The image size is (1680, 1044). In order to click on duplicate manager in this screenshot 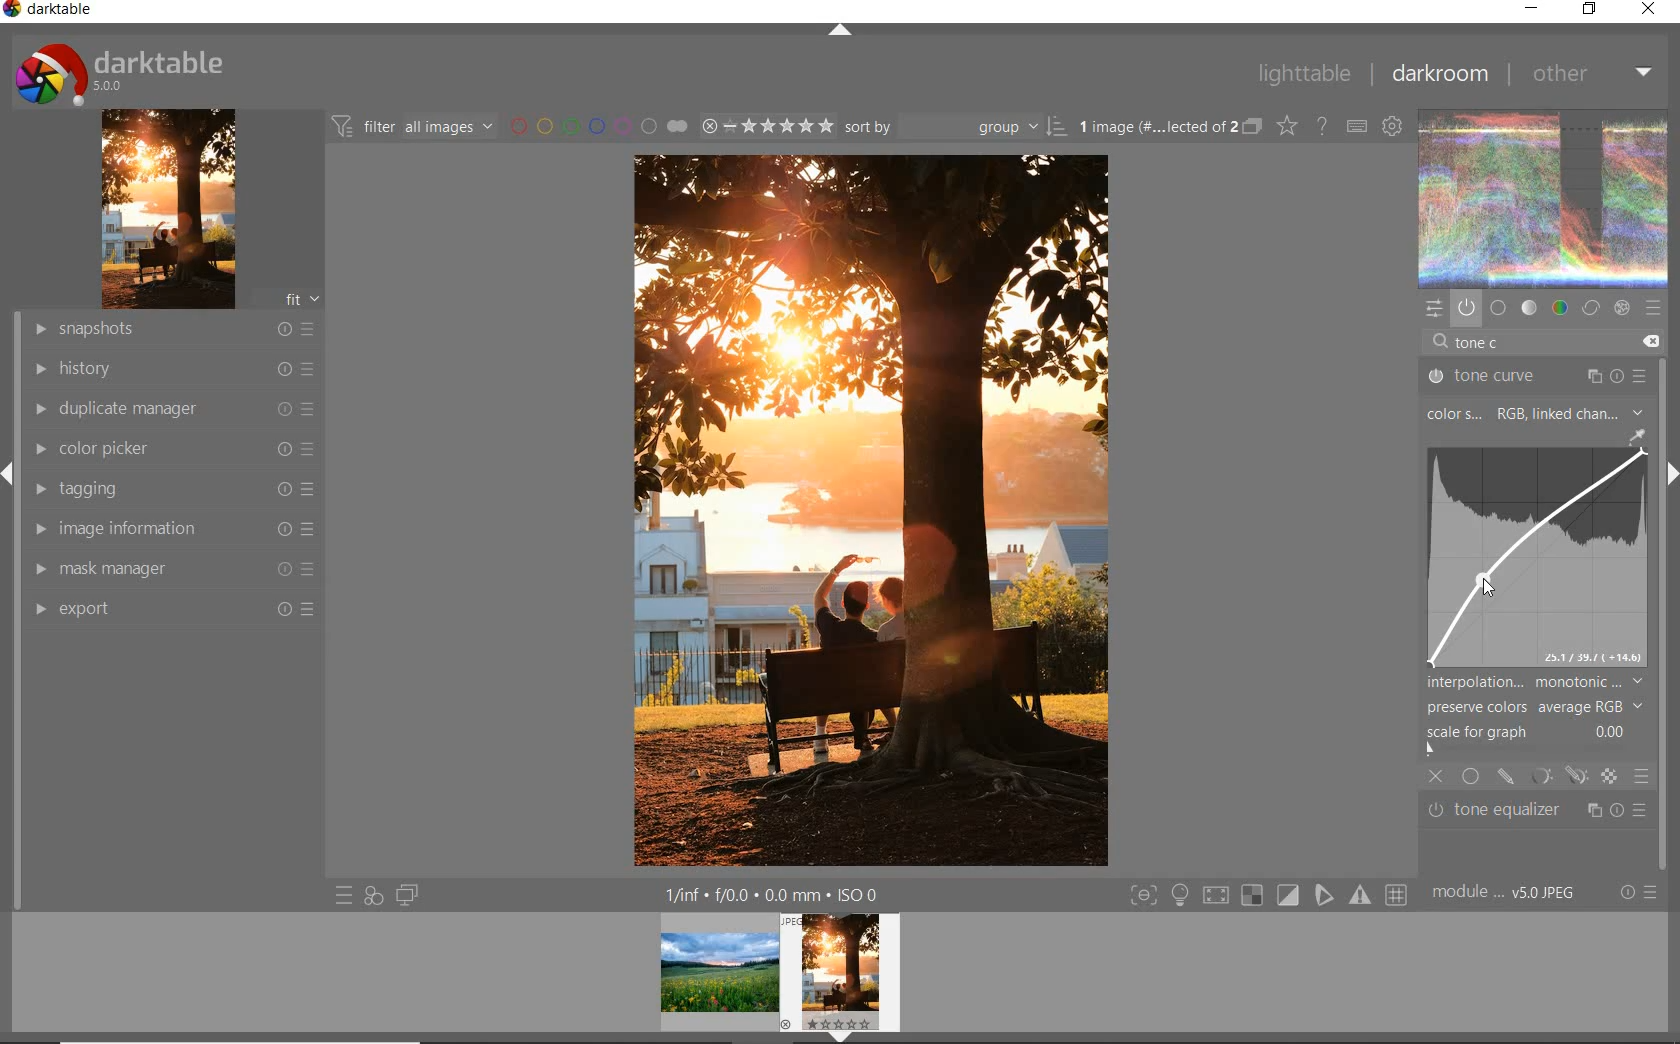, I will do `click(165, 409)`.